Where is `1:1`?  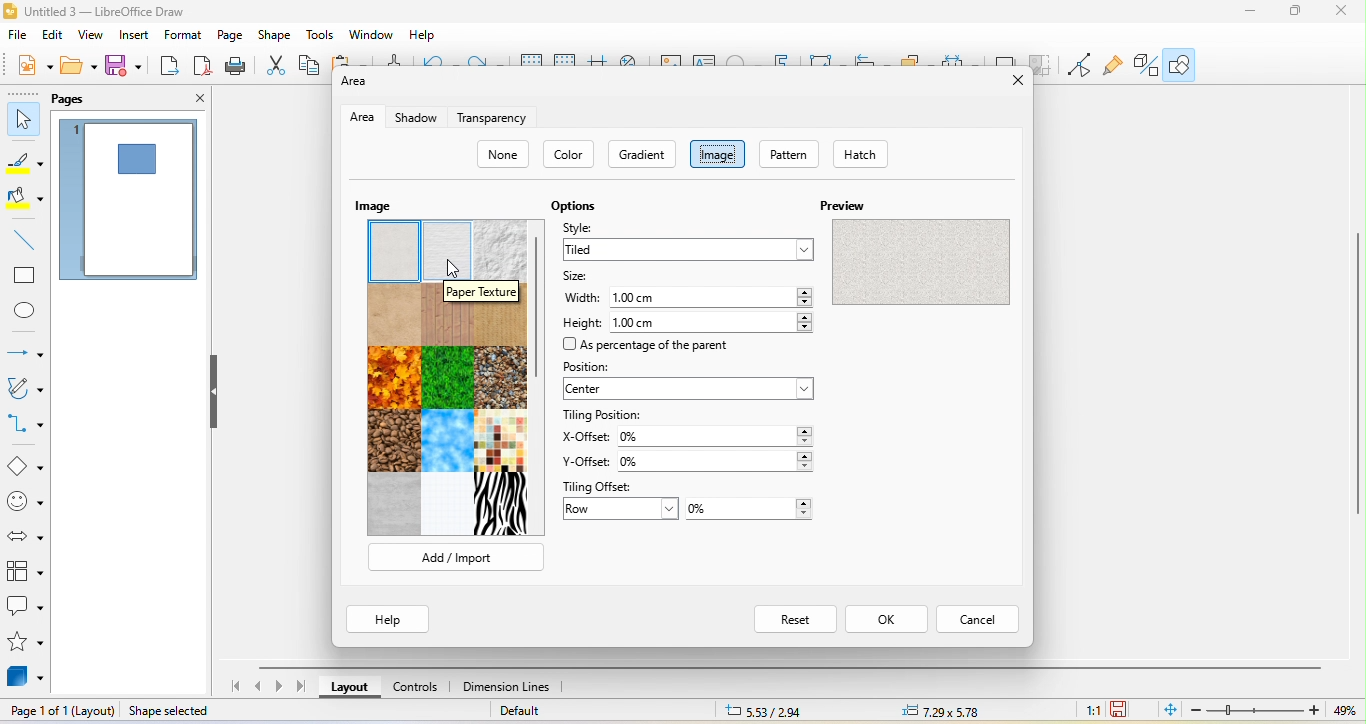 1:1 is located at coordinates (1085, 709).